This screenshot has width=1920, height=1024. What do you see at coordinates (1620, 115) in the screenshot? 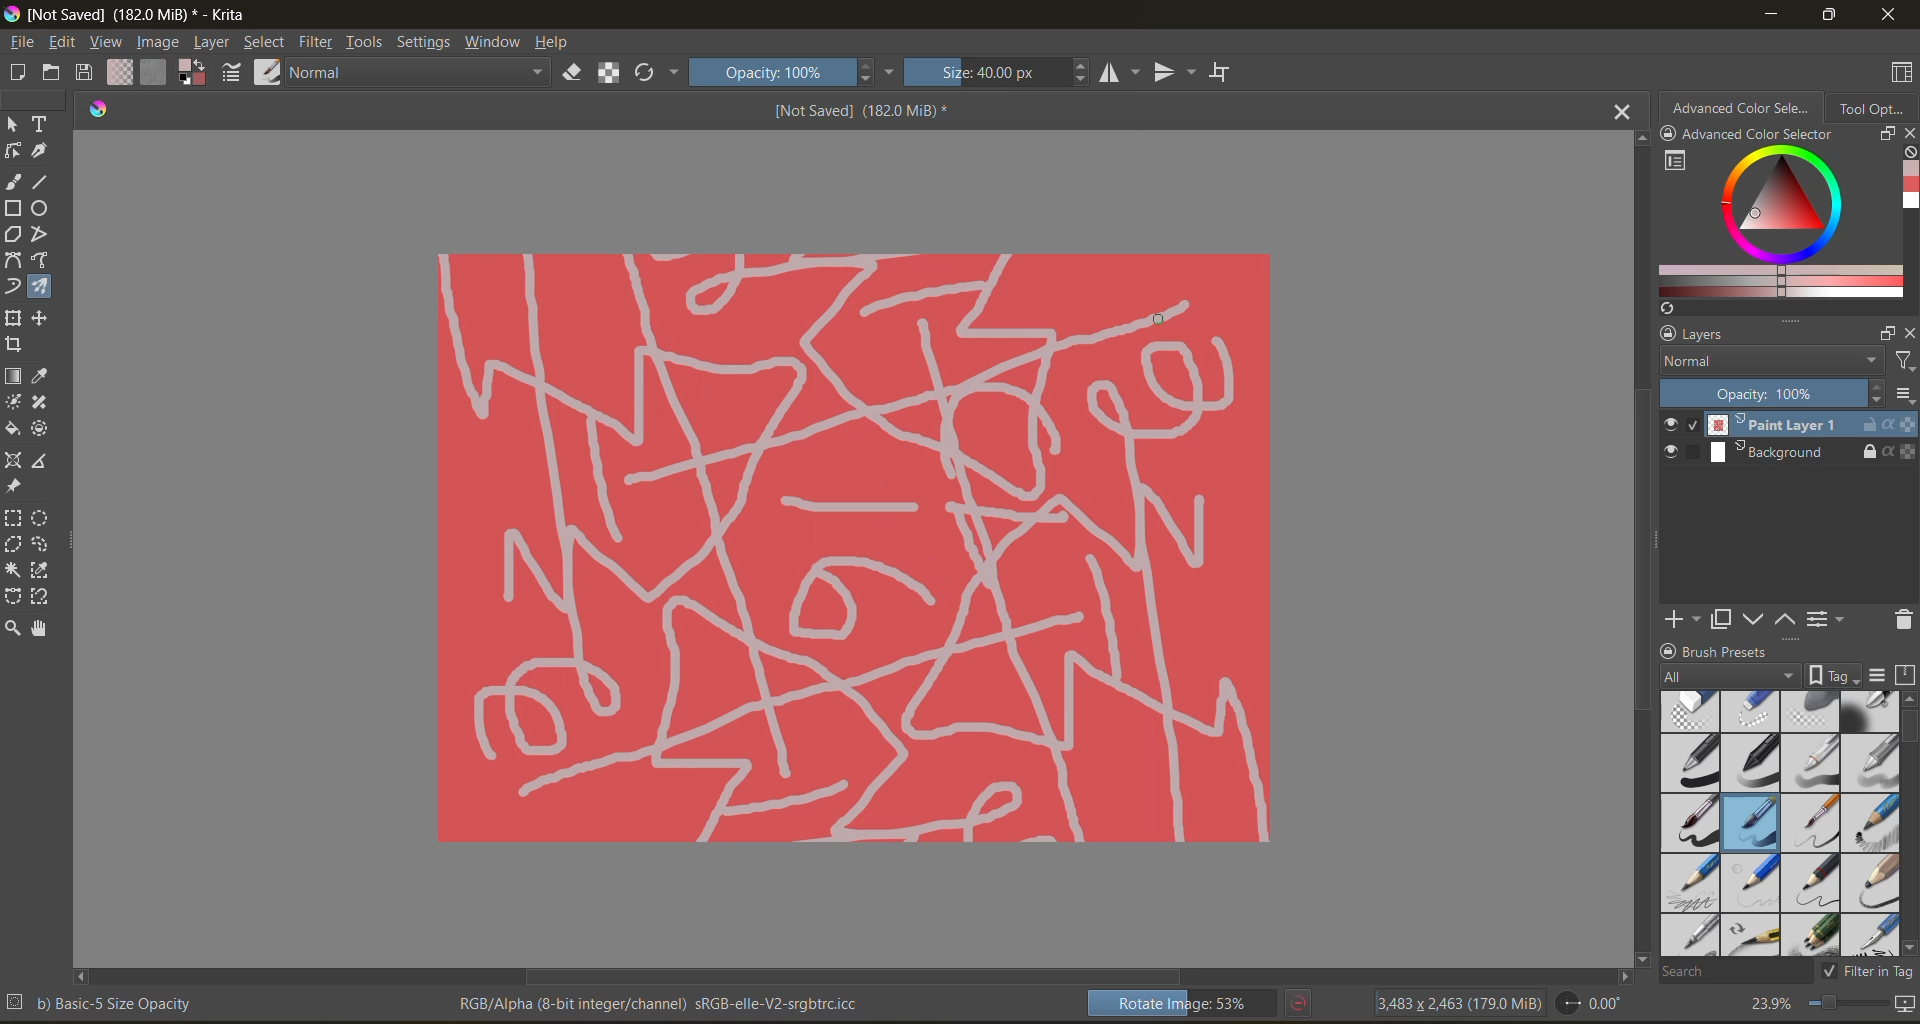
I see `close tab` at bounding box center [1620, 115].